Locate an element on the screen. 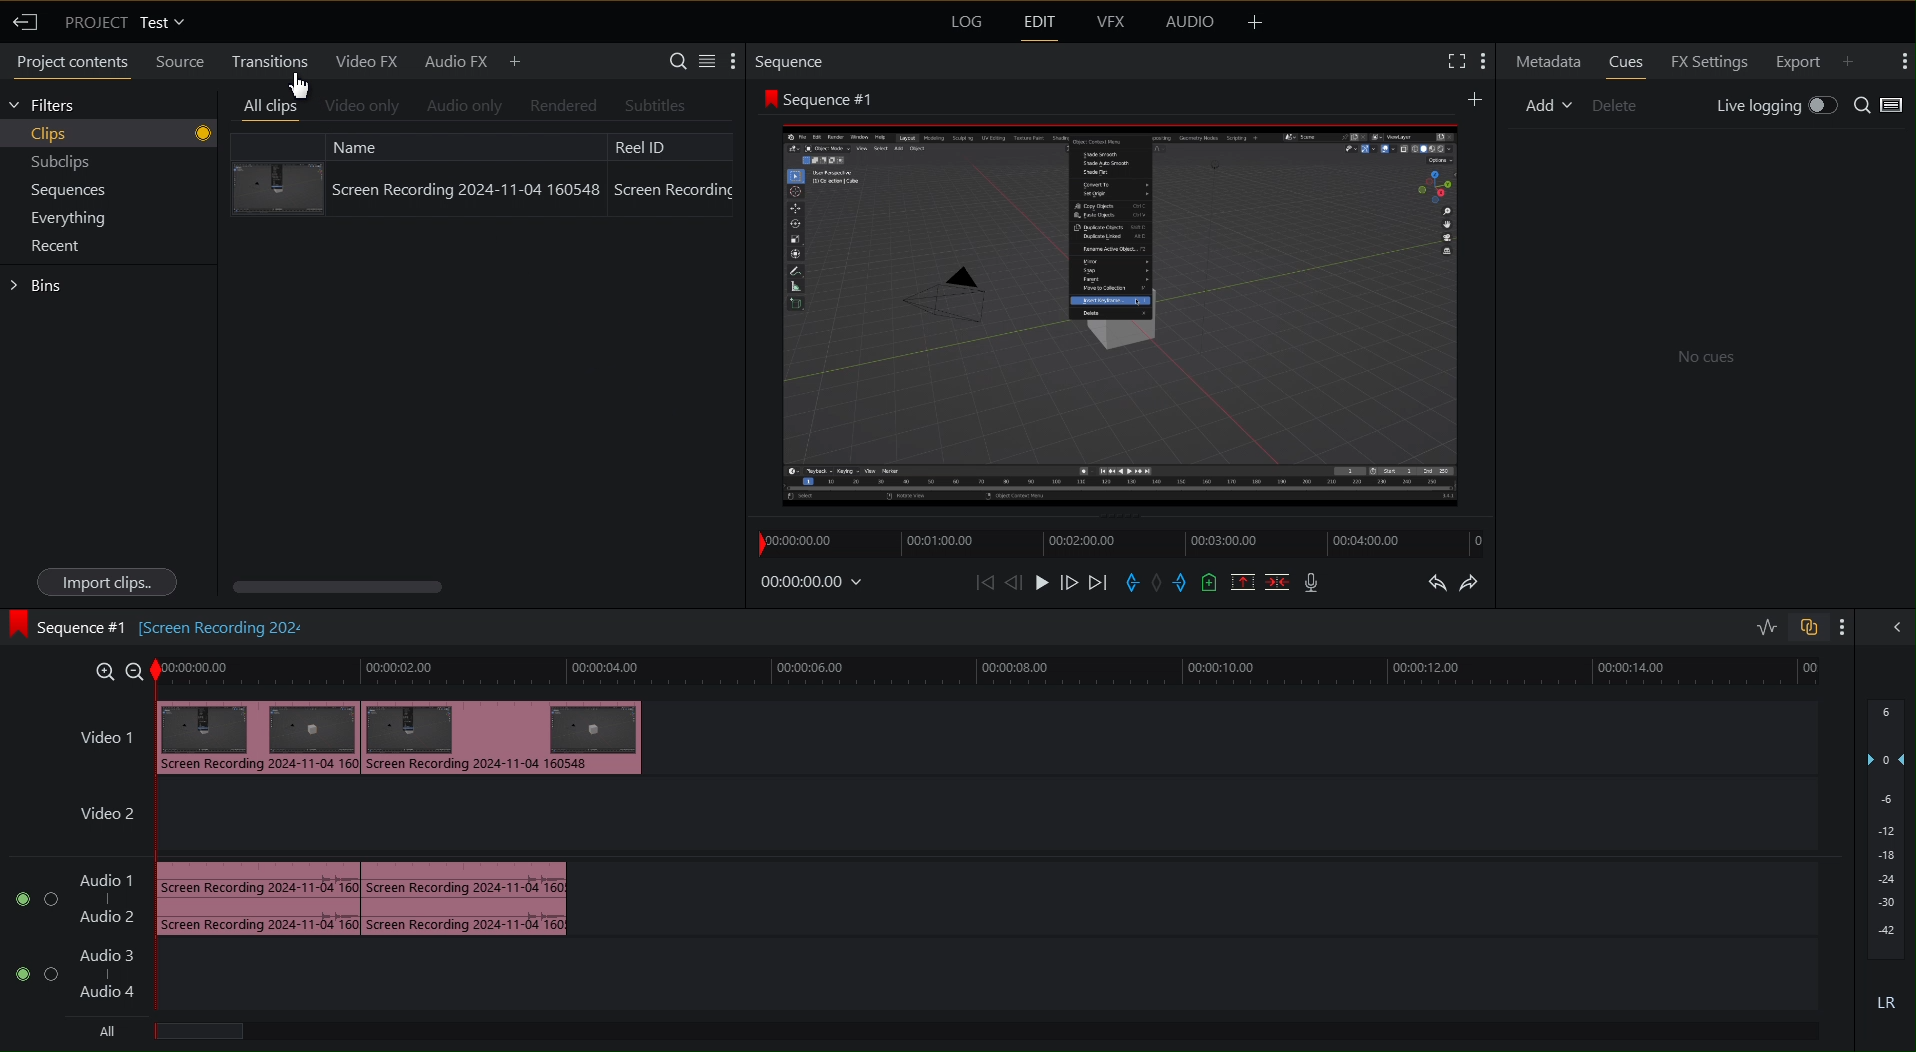  Audio is located at coordinates (1190, 23).